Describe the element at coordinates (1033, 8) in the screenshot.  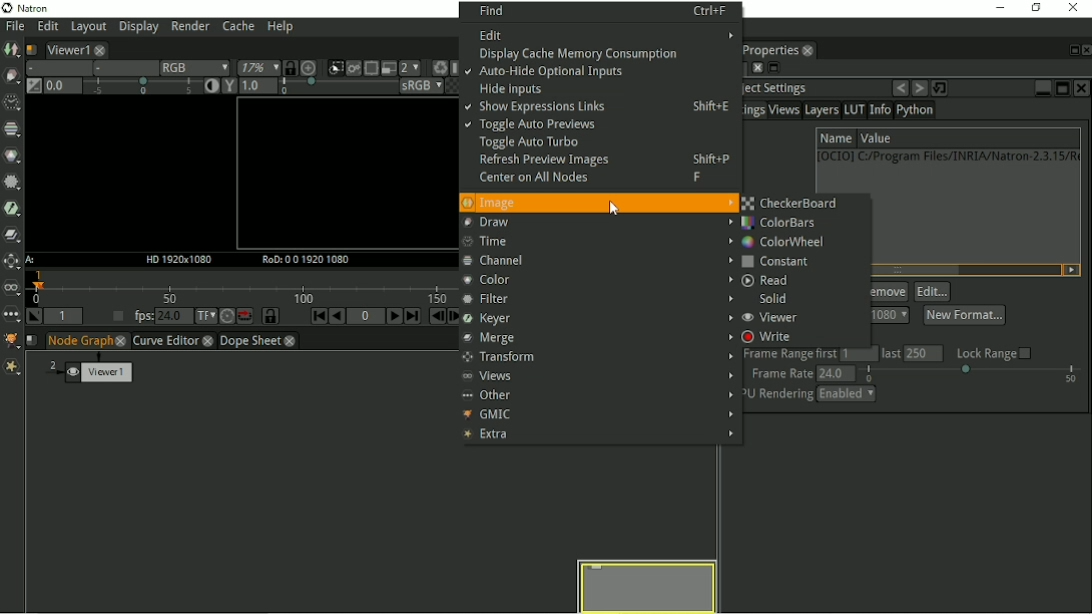
I see `Restore down` at that location.